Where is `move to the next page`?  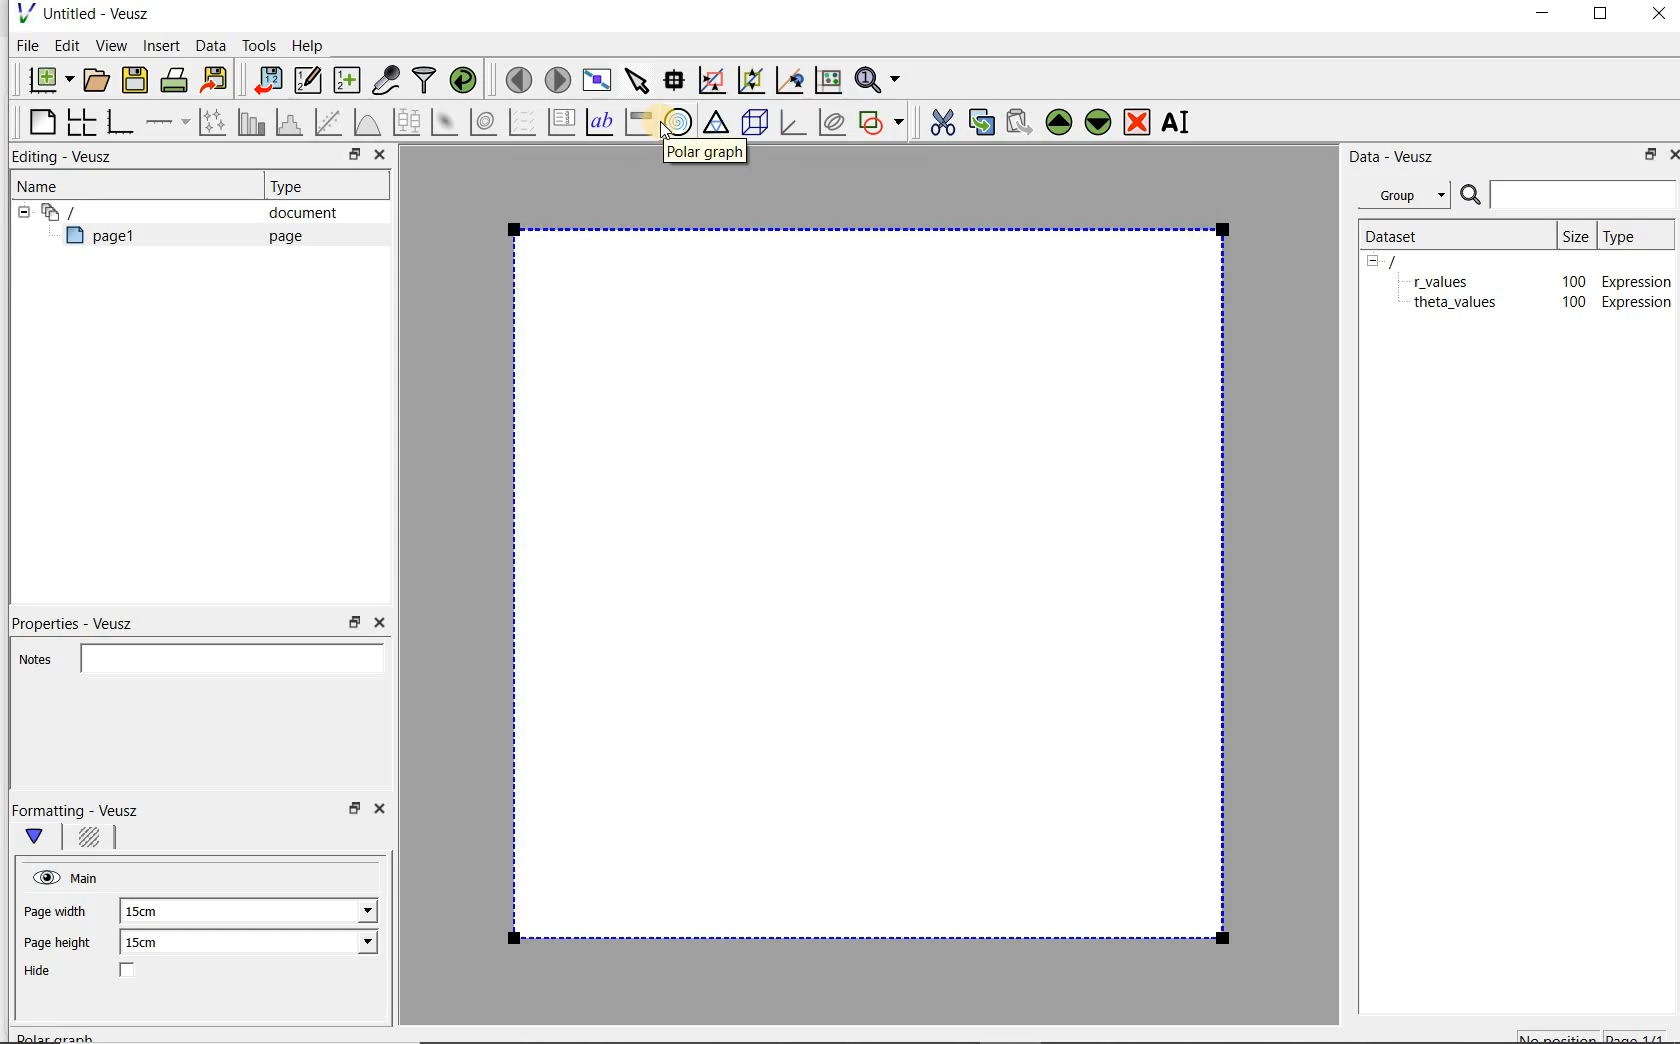 move to the next page is located at coordinates (558, 80).